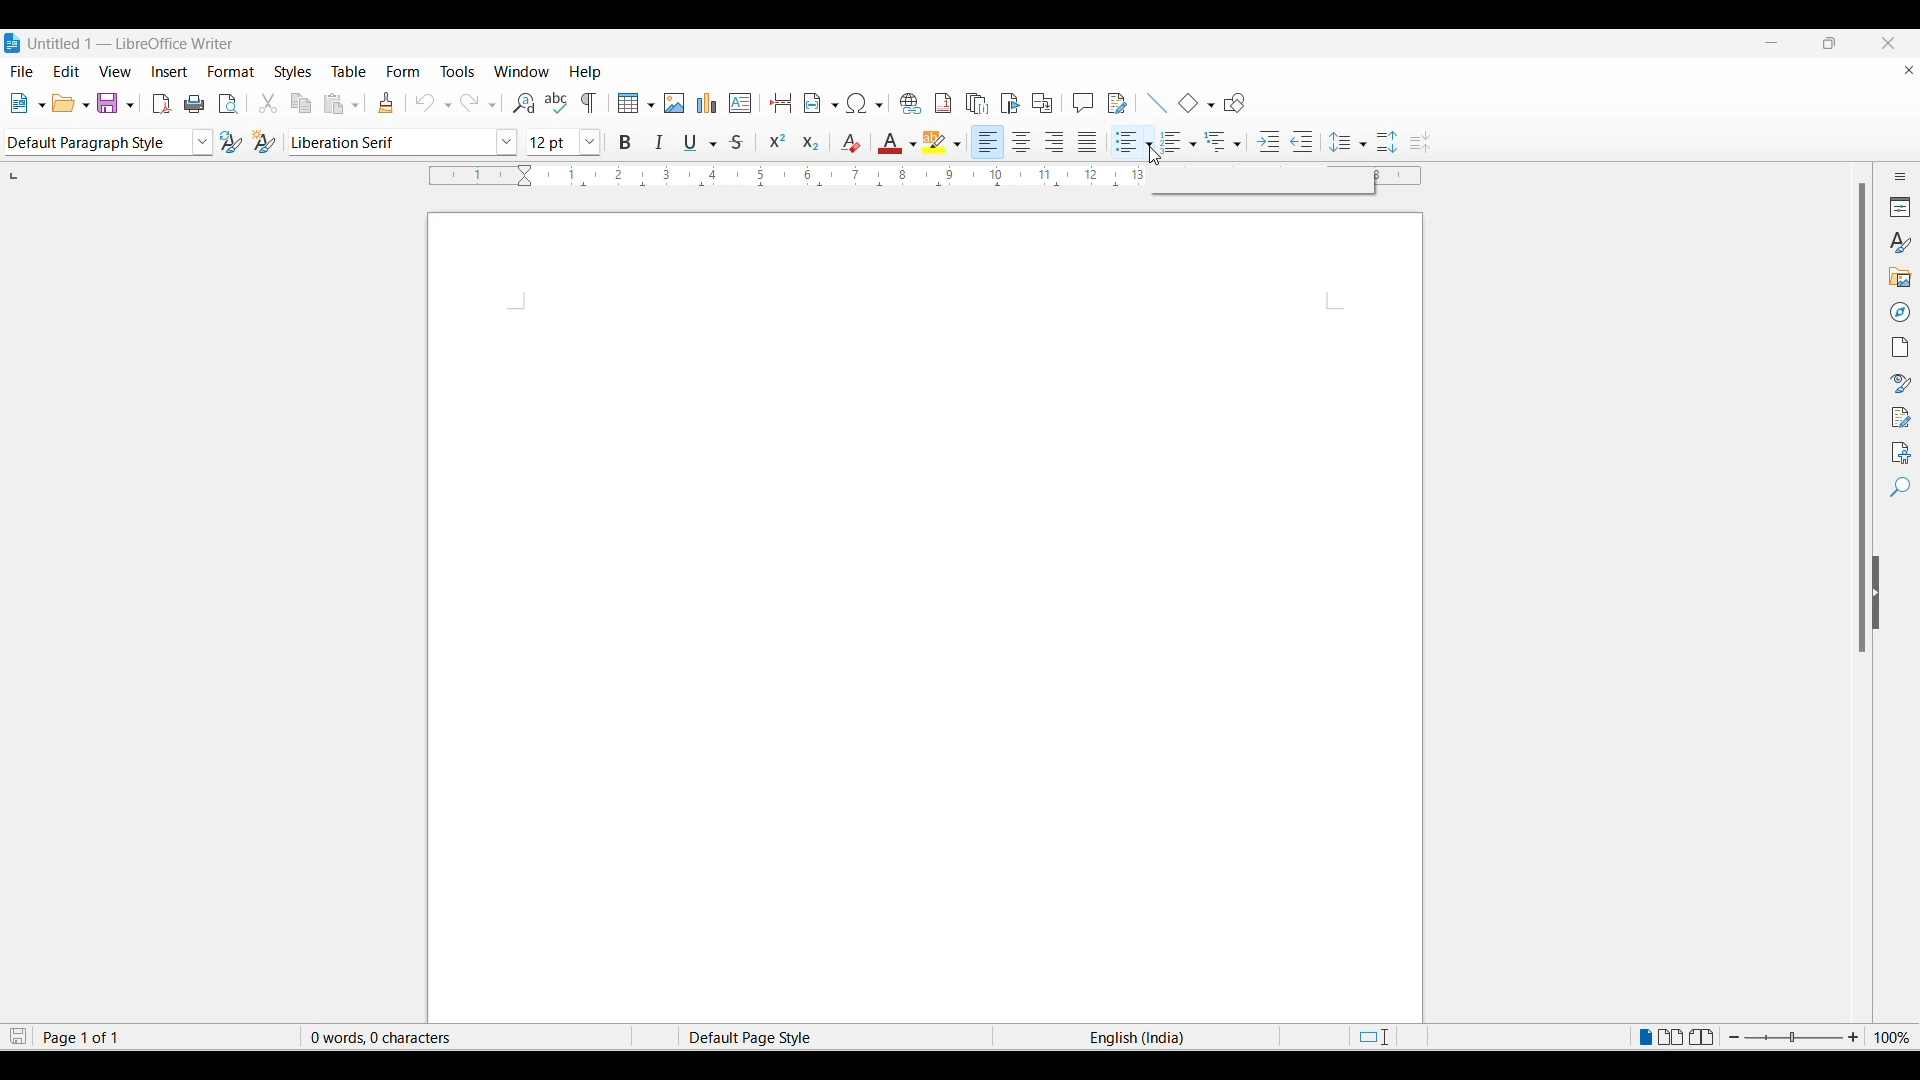 The width and height of the screenshot is (1920, 1080). Describe the element at coordinates (292, 70) in the screenshot. I see `Styles` at that location.